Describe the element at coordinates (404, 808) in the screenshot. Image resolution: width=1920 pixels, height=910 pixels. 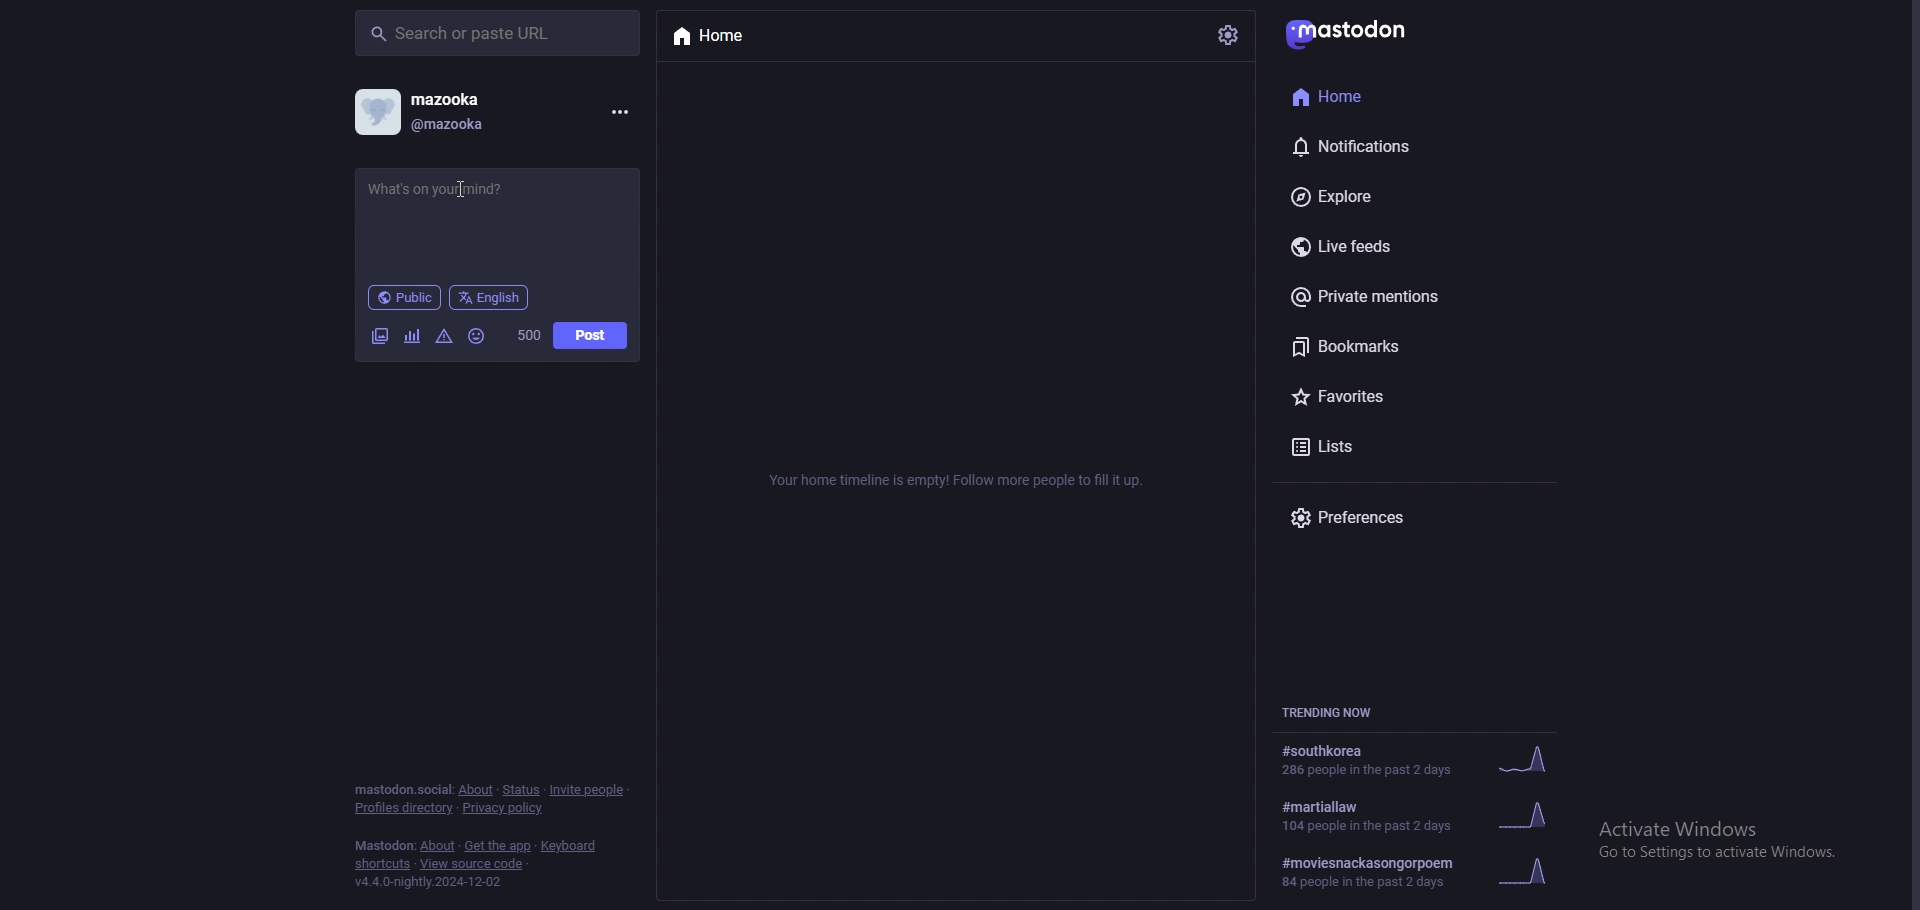
I see `profiles directory` at that location.